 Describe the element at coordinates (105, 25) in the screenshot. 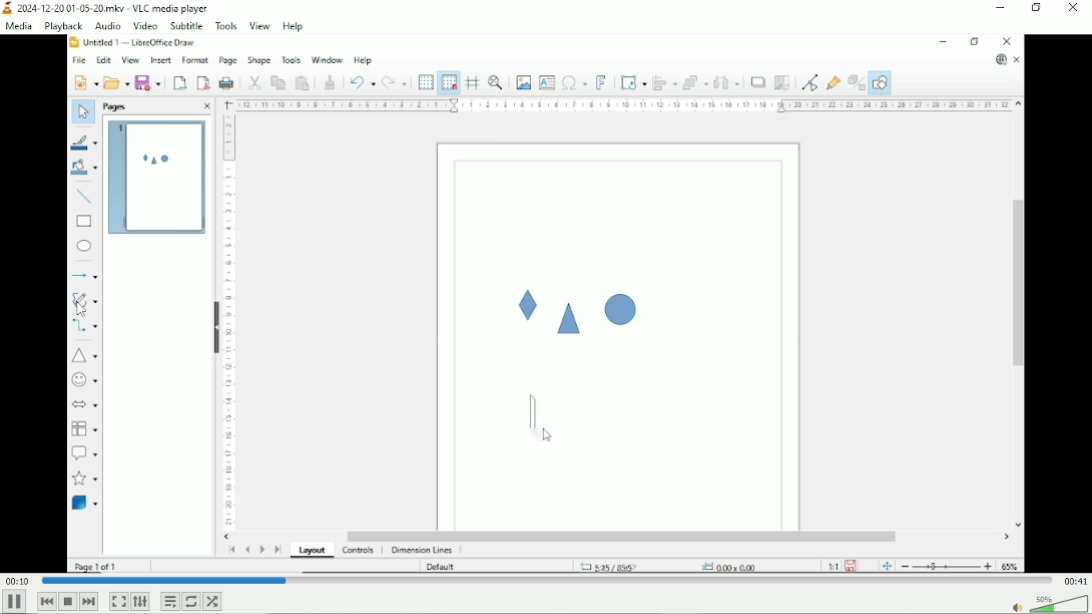

I see `Audio` at that location.